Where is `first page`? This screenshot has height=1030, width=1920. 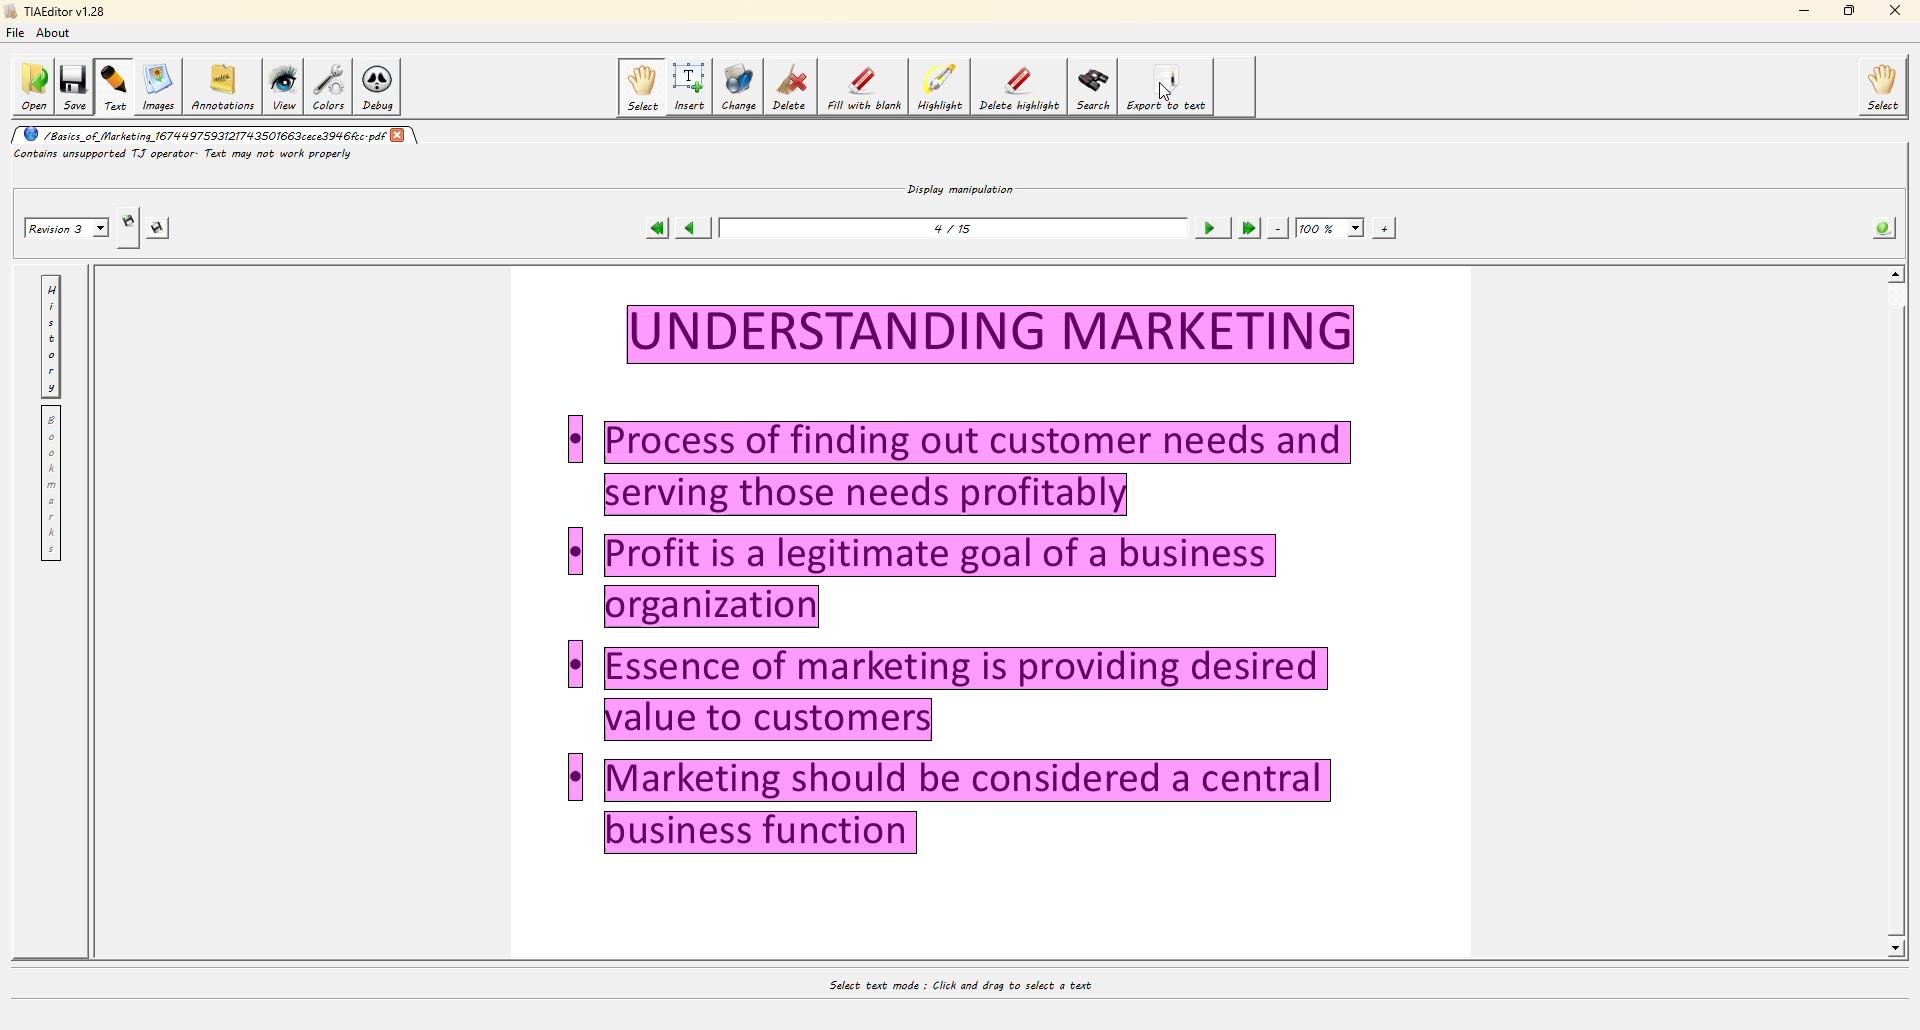
first page is located at coordinates (650, 227).